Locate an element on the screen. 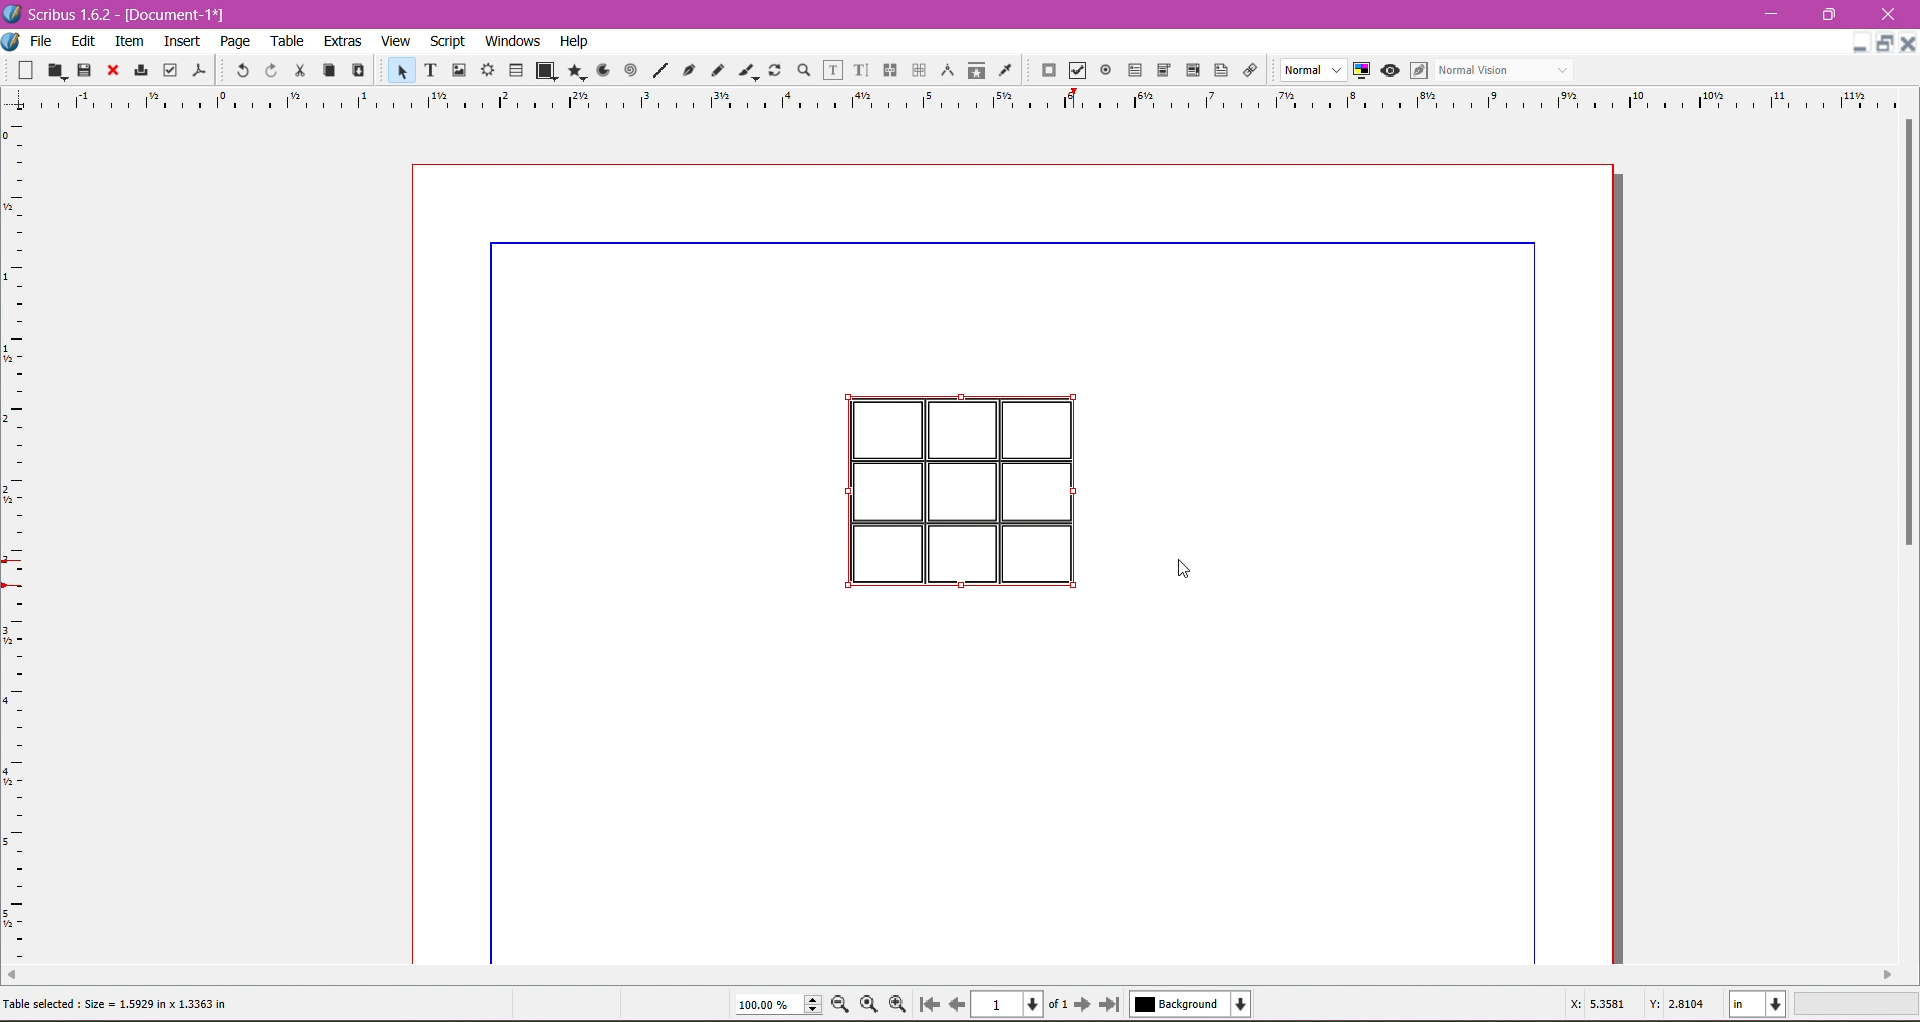  Shapes is located at coordinates (545, 70).